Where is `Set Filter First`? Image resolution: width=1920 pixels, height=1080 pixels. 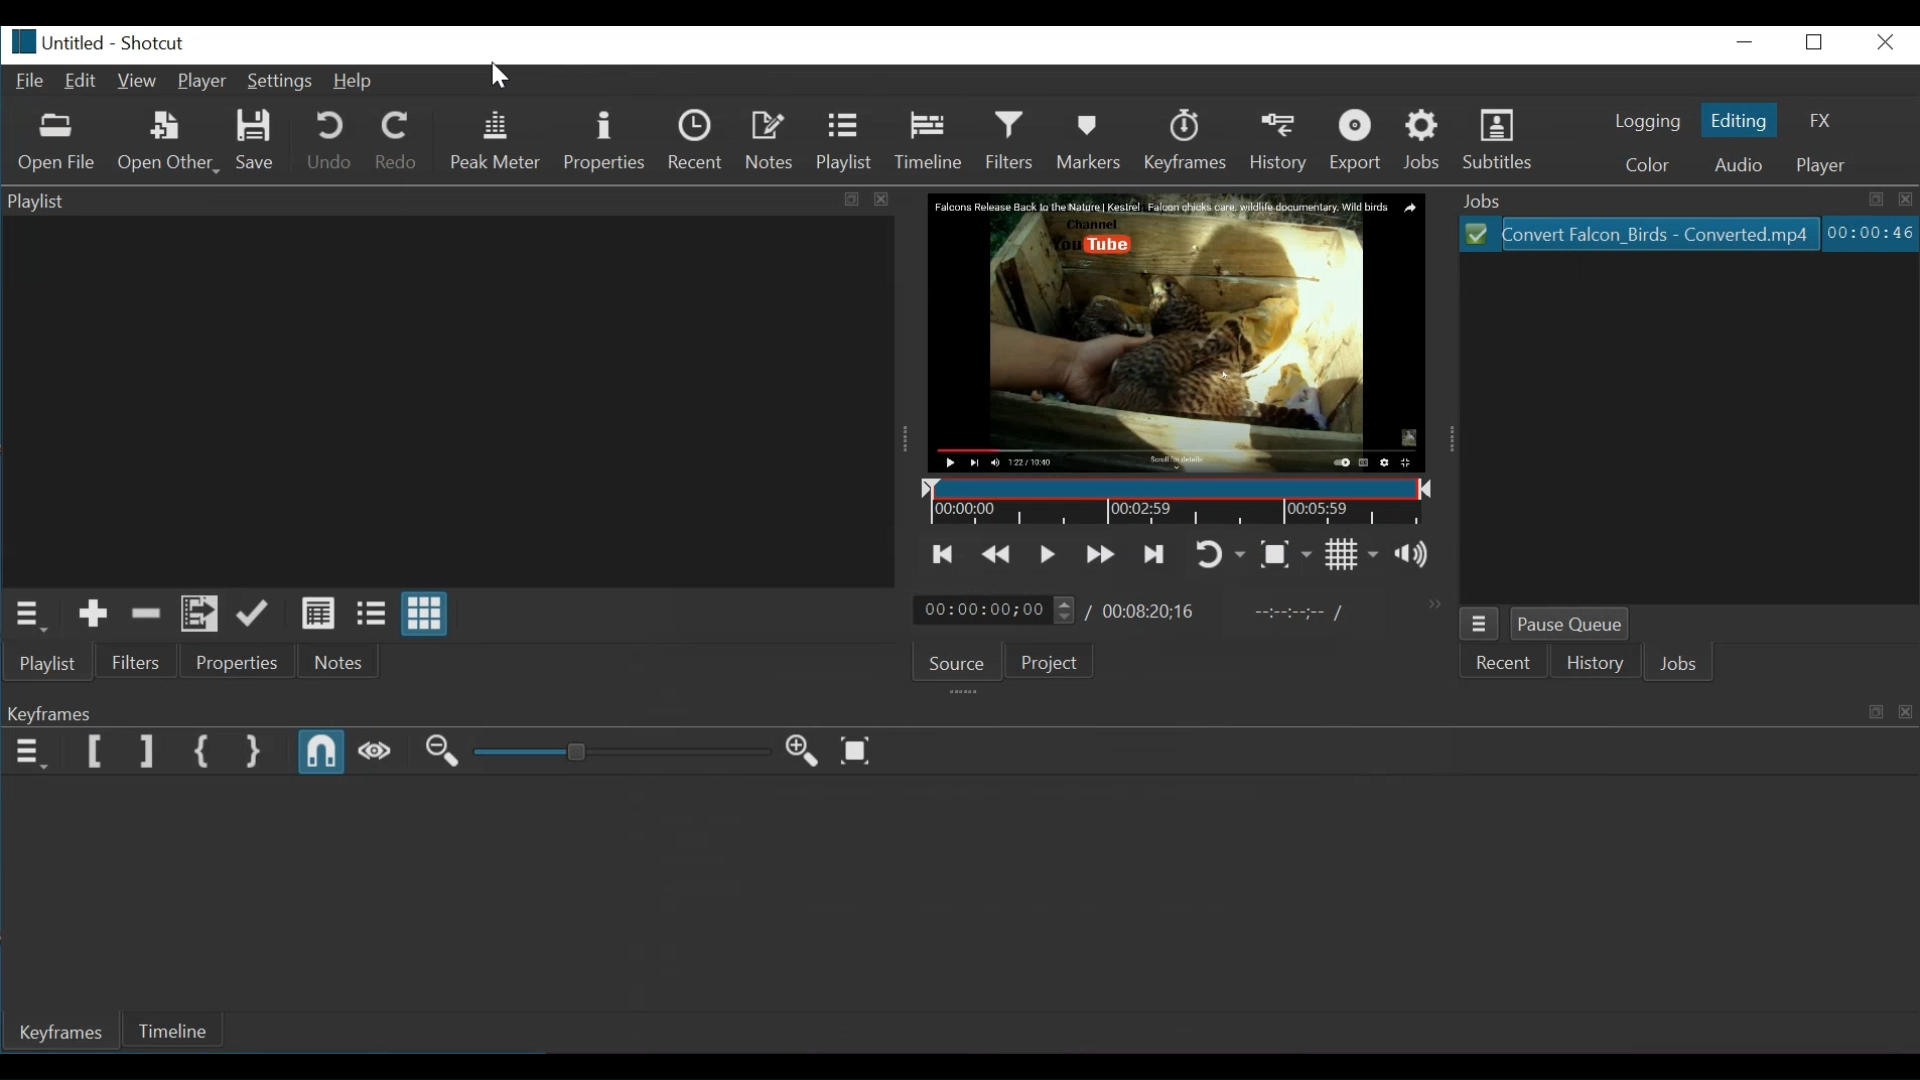
Set Filter First is located at coordinates (97, 753).